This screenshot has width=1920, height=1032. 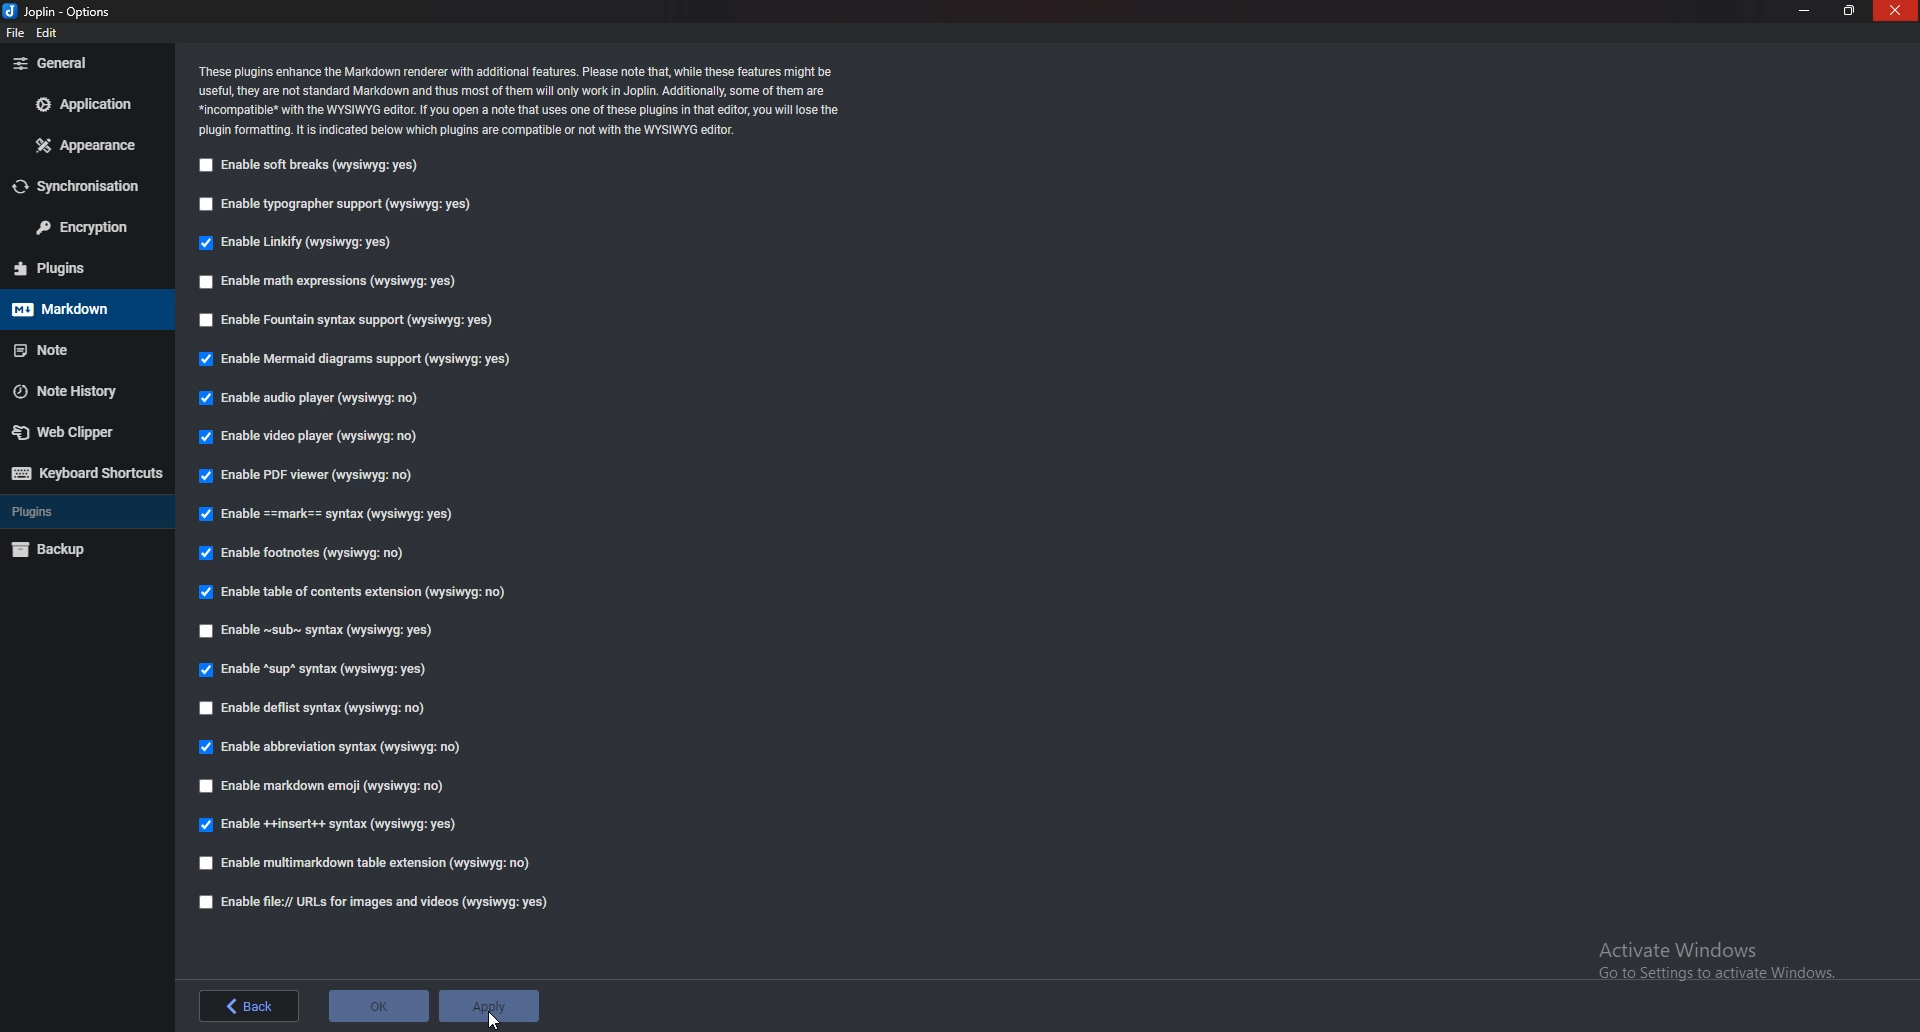 What do you see at coordinates (305, 474) in the screenshot?
I see `Enable P D F viewer` at bounding box center [305, 474].